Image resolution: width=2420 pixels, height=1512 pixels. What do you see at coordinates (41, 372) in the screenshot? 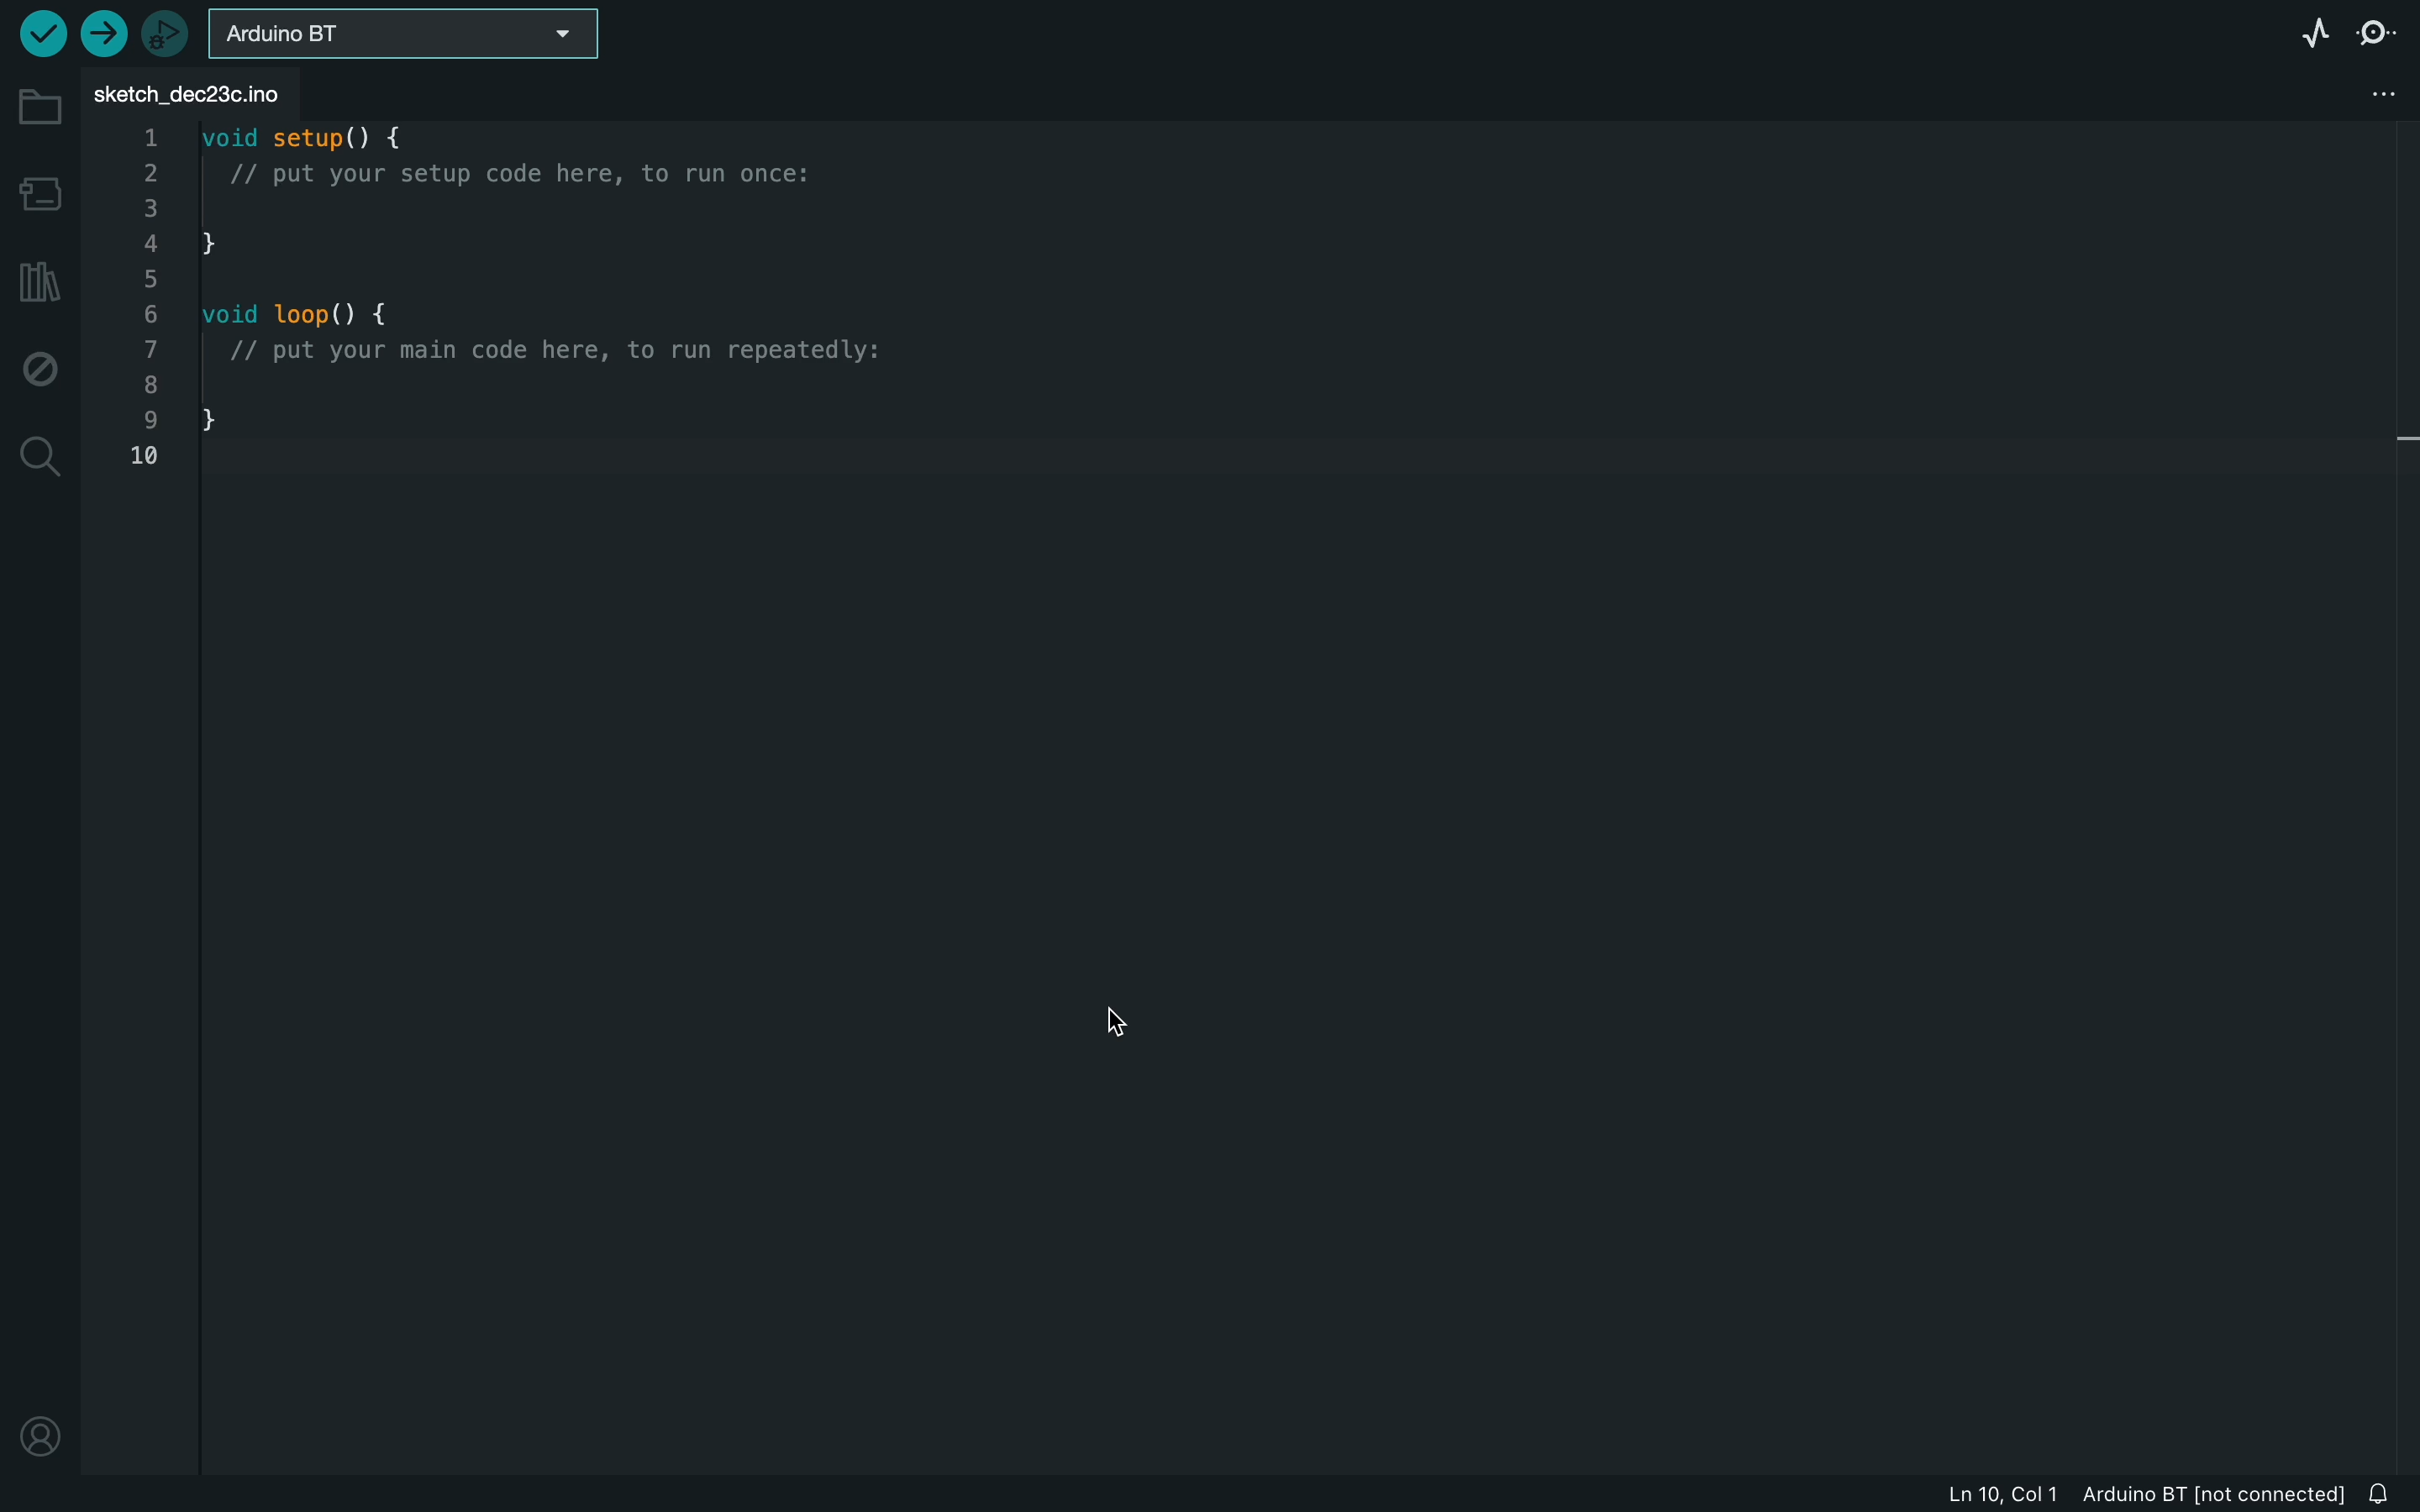
I see `debug` at bounding box center [41, 372].